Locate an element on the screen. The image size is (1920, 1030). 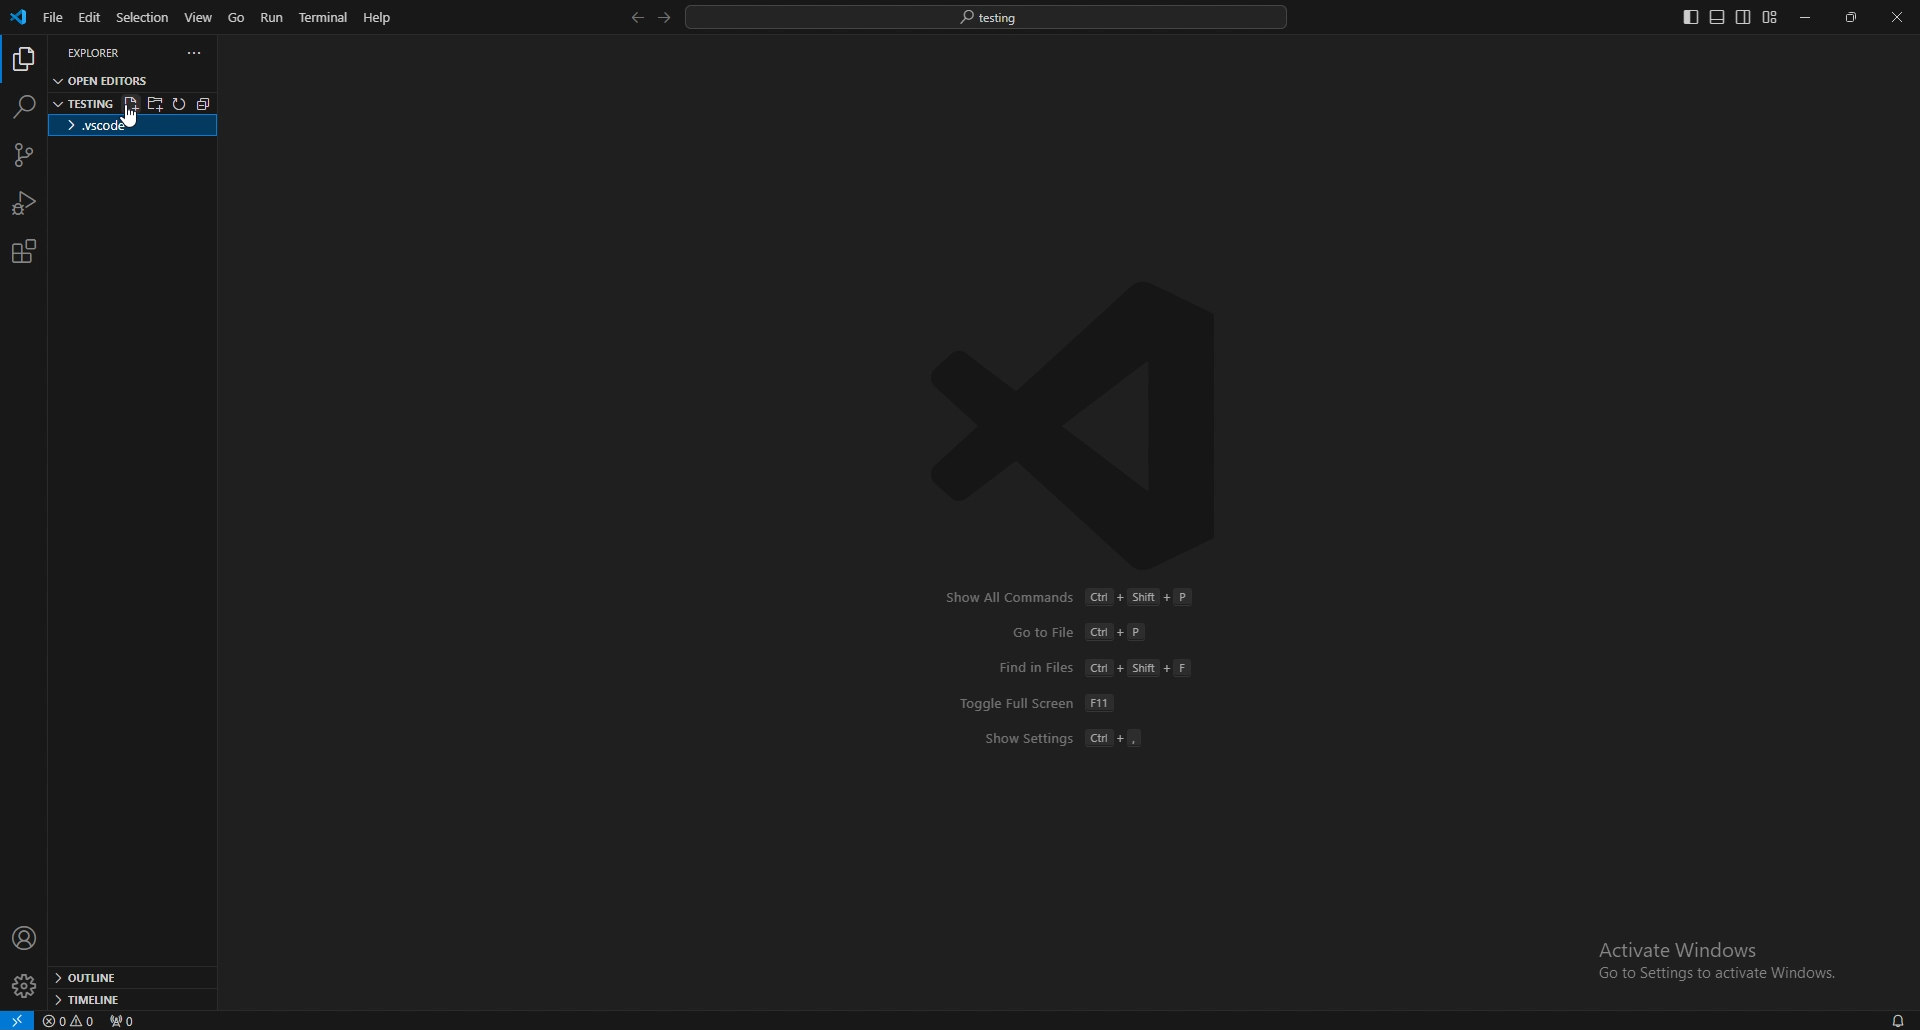
vscode is located at coordinates (20, 17).